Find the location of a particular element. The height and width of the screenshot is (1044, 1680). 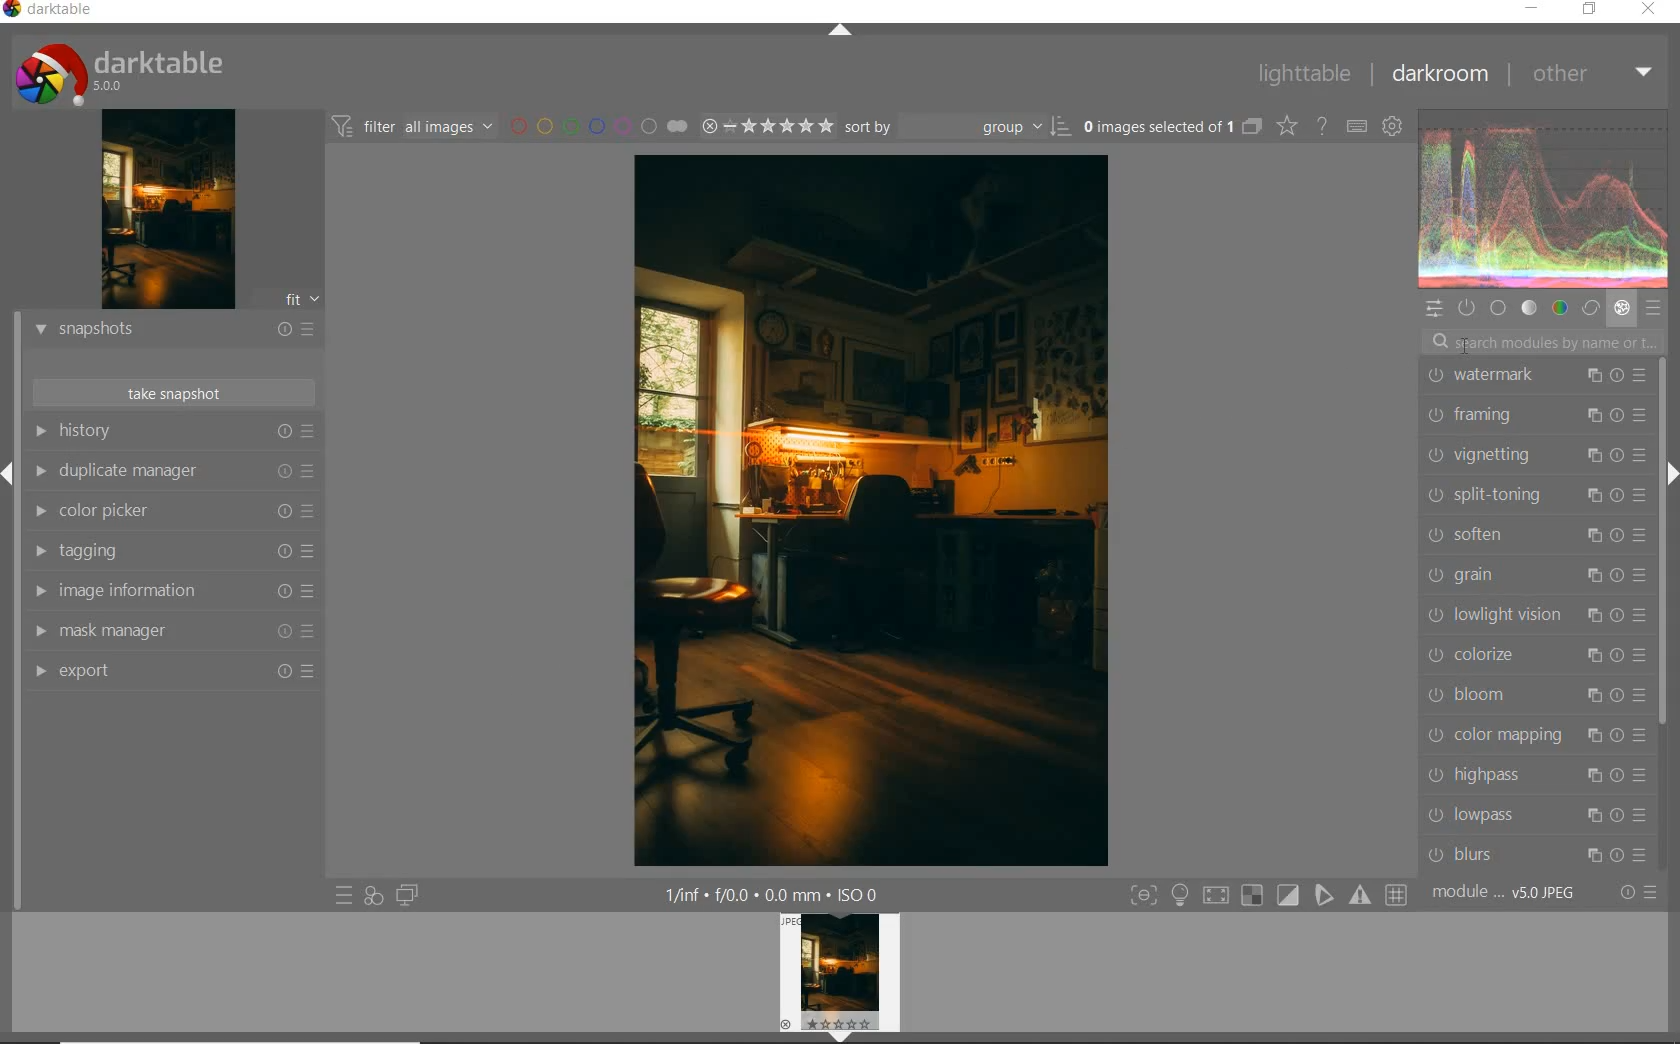

change overlays shown on thumbnails is located at coordinates (1288, 127).